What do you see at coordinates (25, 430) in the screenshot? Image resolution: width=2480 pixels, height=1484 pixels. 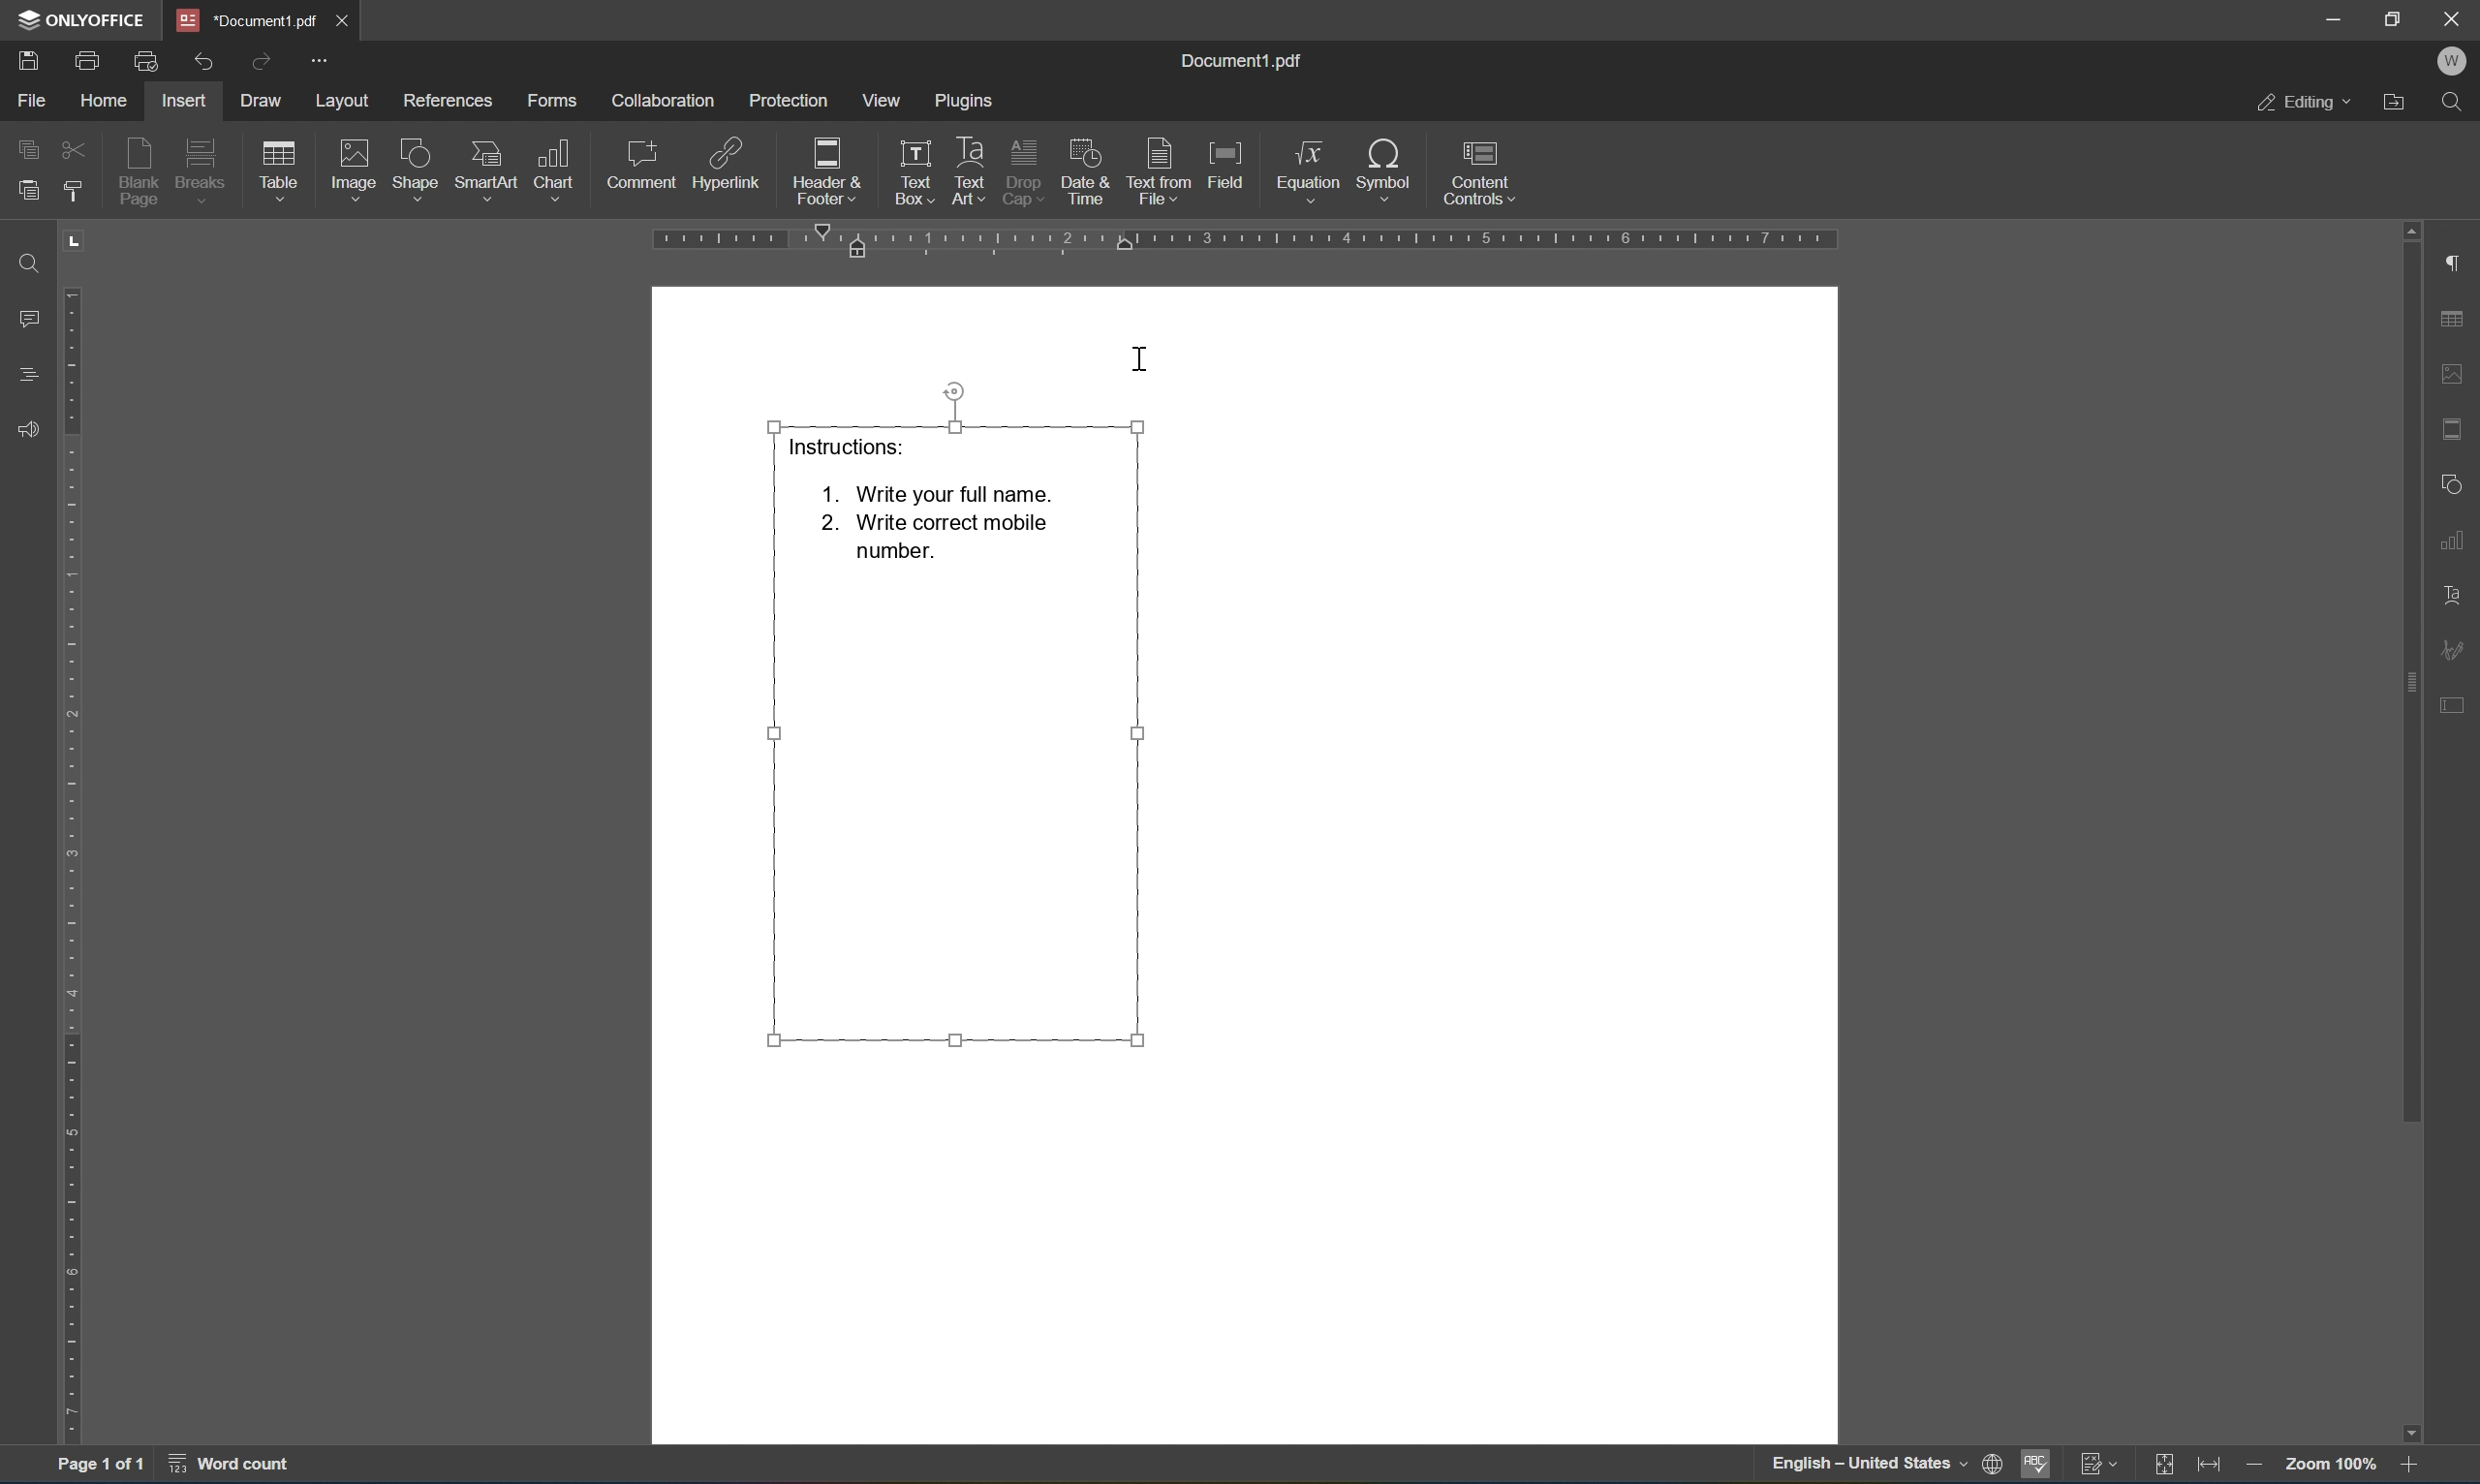 I see `Feedback and support` at bounding box center [25, 430].